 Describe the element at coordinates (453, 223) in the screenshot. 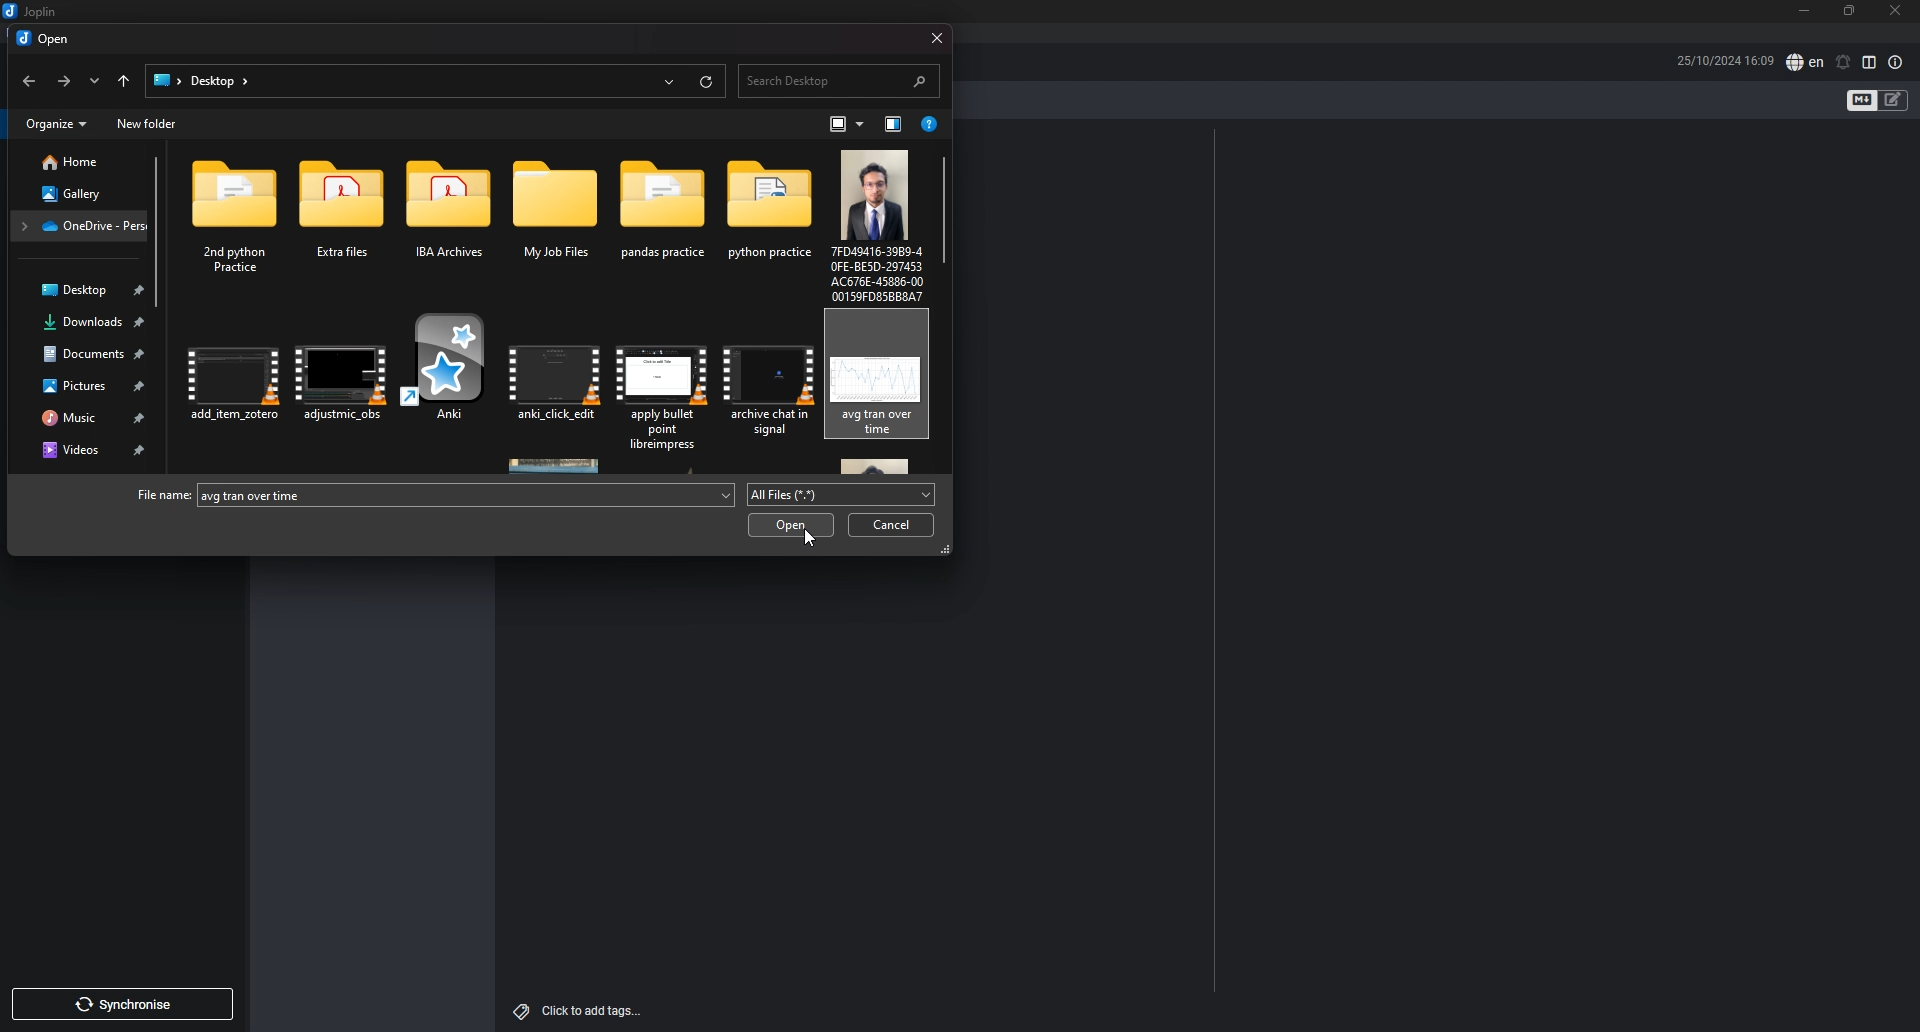

I see `IBA archieves` at that location.